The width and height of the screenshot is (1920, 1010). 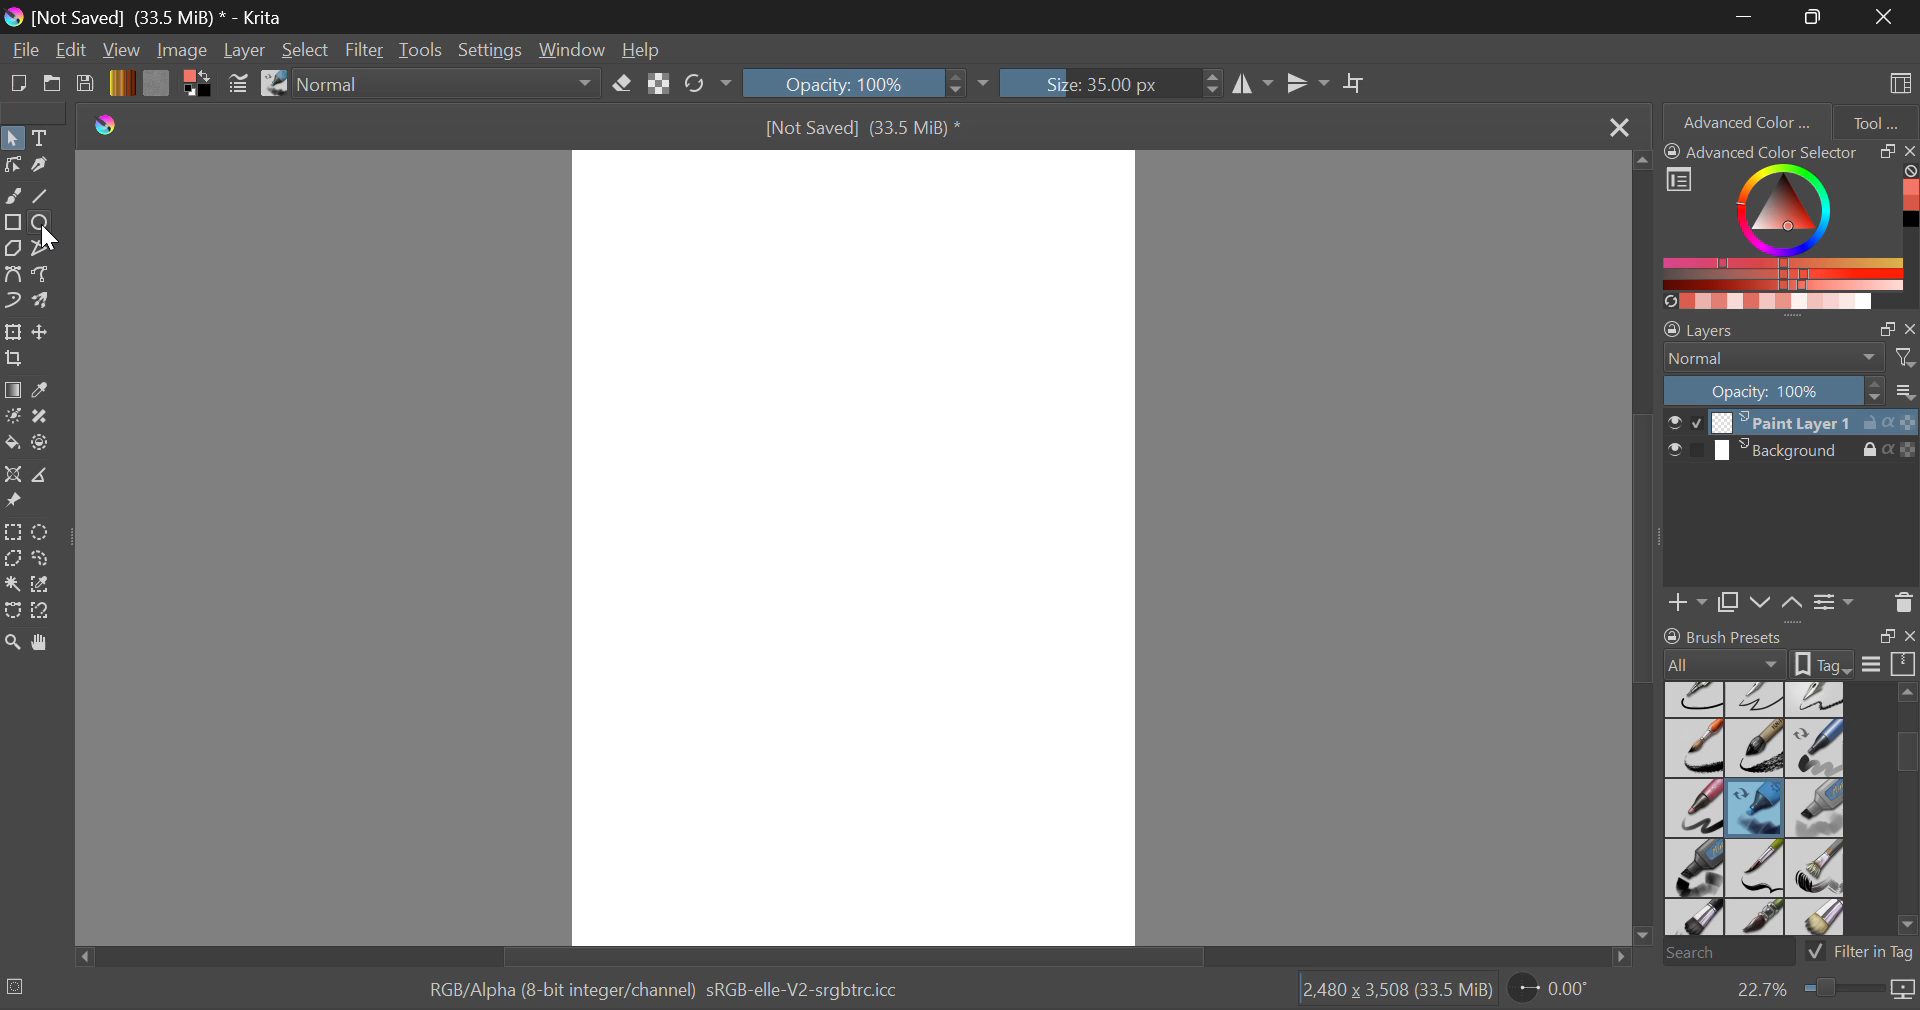 What do you see at coordinates (1834, 601) in the screenshot?
I see `Settings` at bounding box center [1834, 601].